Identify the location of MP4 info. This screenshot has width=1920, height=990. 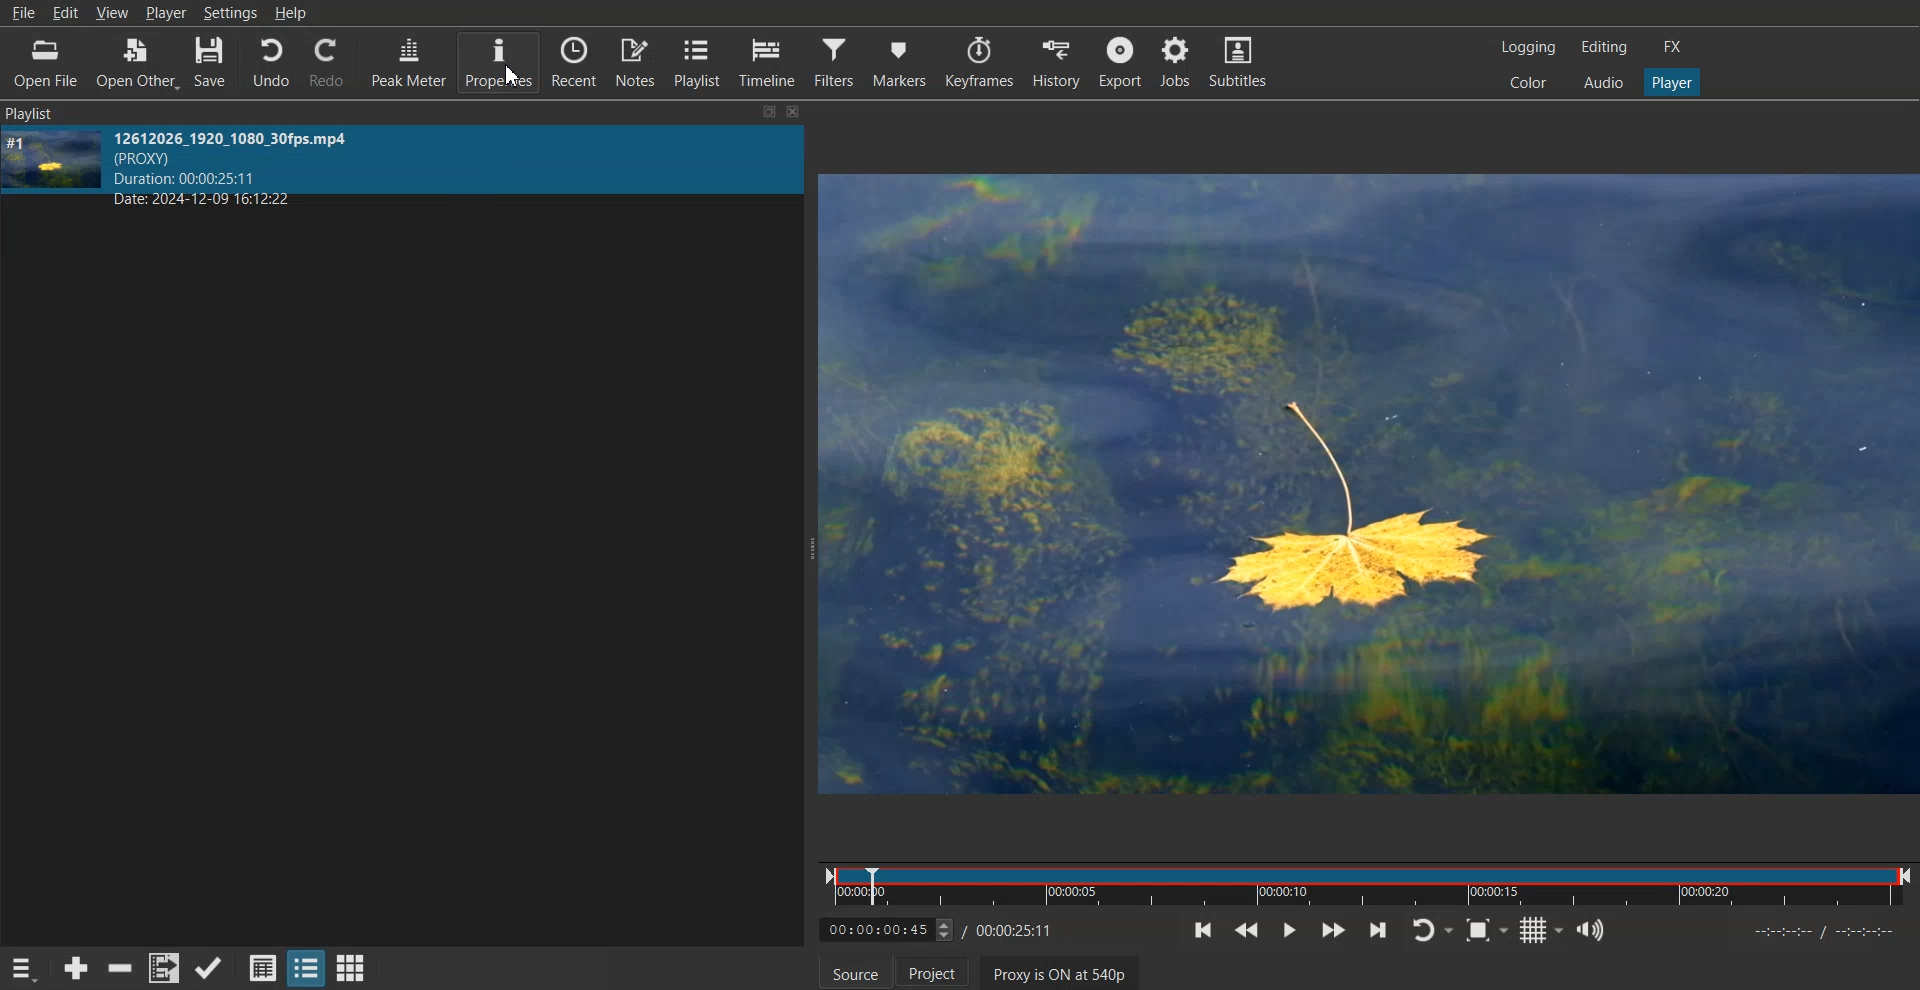
(442, 172).